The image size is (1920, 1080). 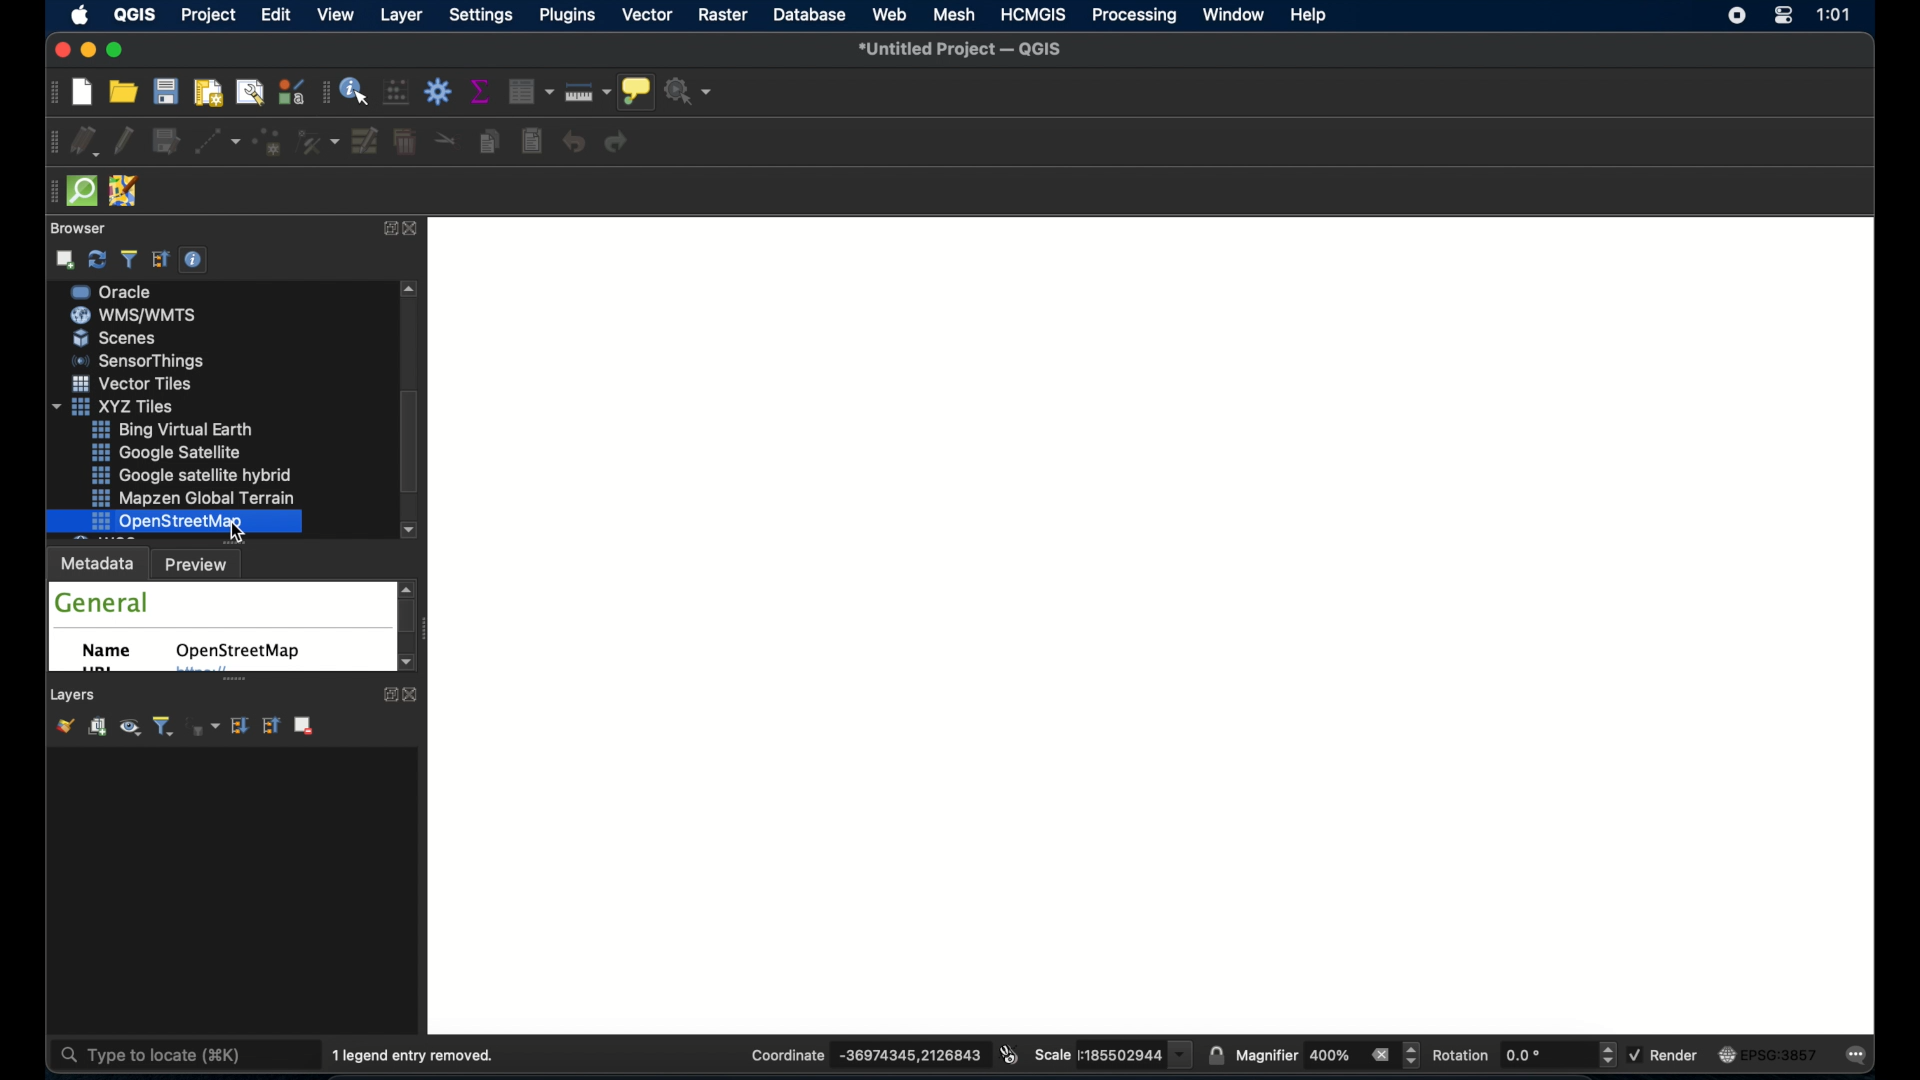 I want to click on new print layout, so click(x=209, y=94).